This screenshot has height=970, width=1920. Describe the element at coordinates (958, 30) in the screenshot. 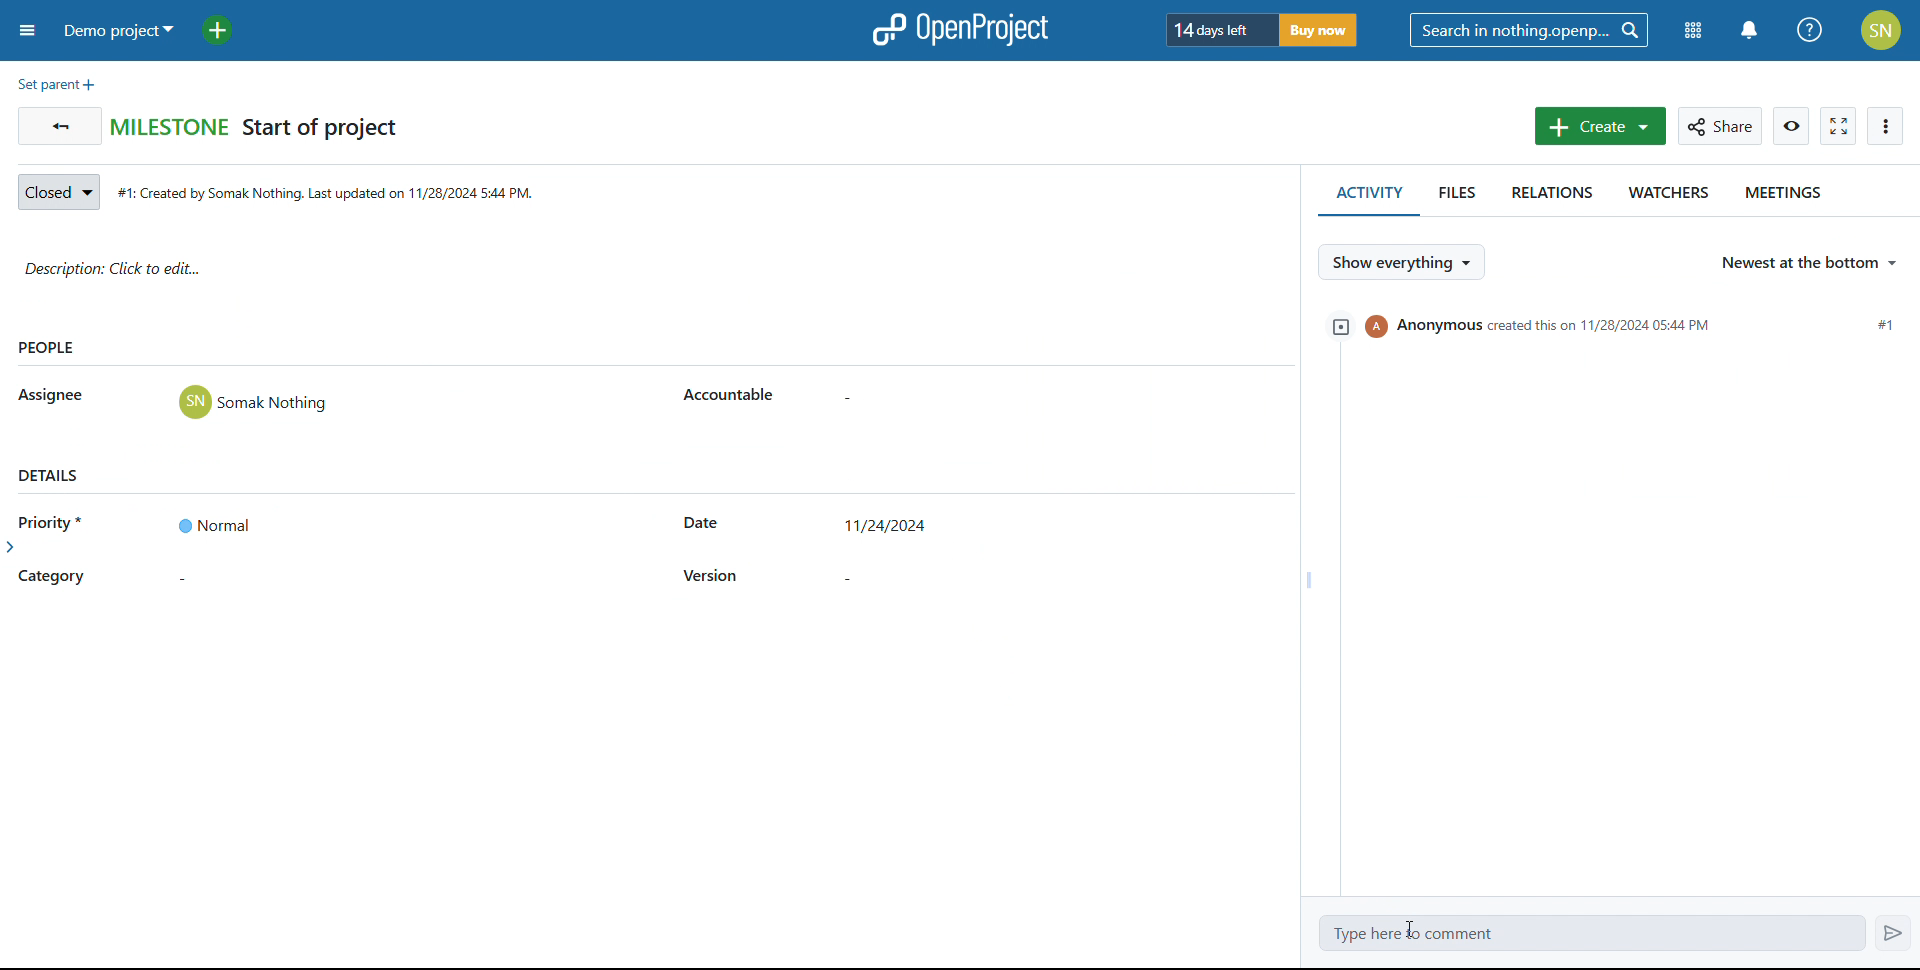

I see `logo` at that location.